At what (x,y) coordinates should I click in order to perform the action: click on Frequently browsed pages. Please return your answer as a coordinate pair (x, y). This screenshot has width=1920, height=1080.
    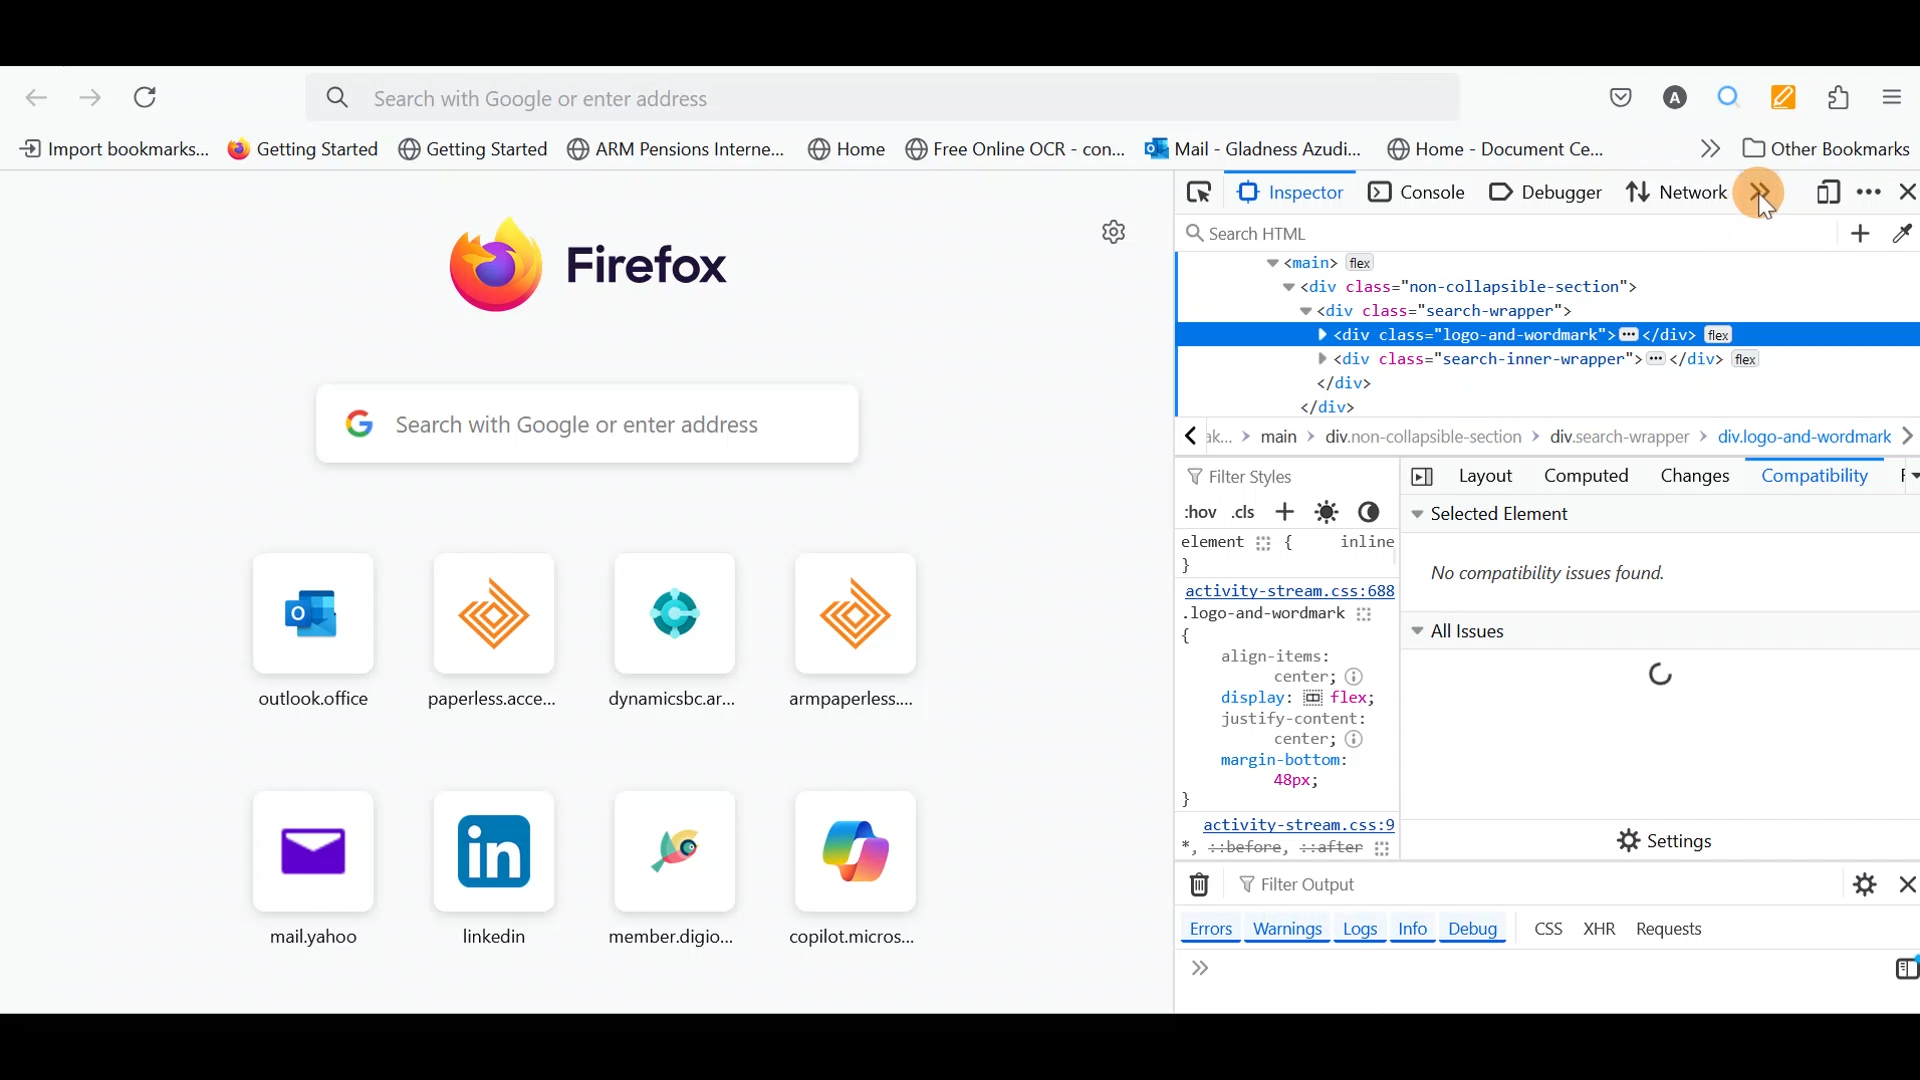
    Looking at the image, I should click on (581, 747).